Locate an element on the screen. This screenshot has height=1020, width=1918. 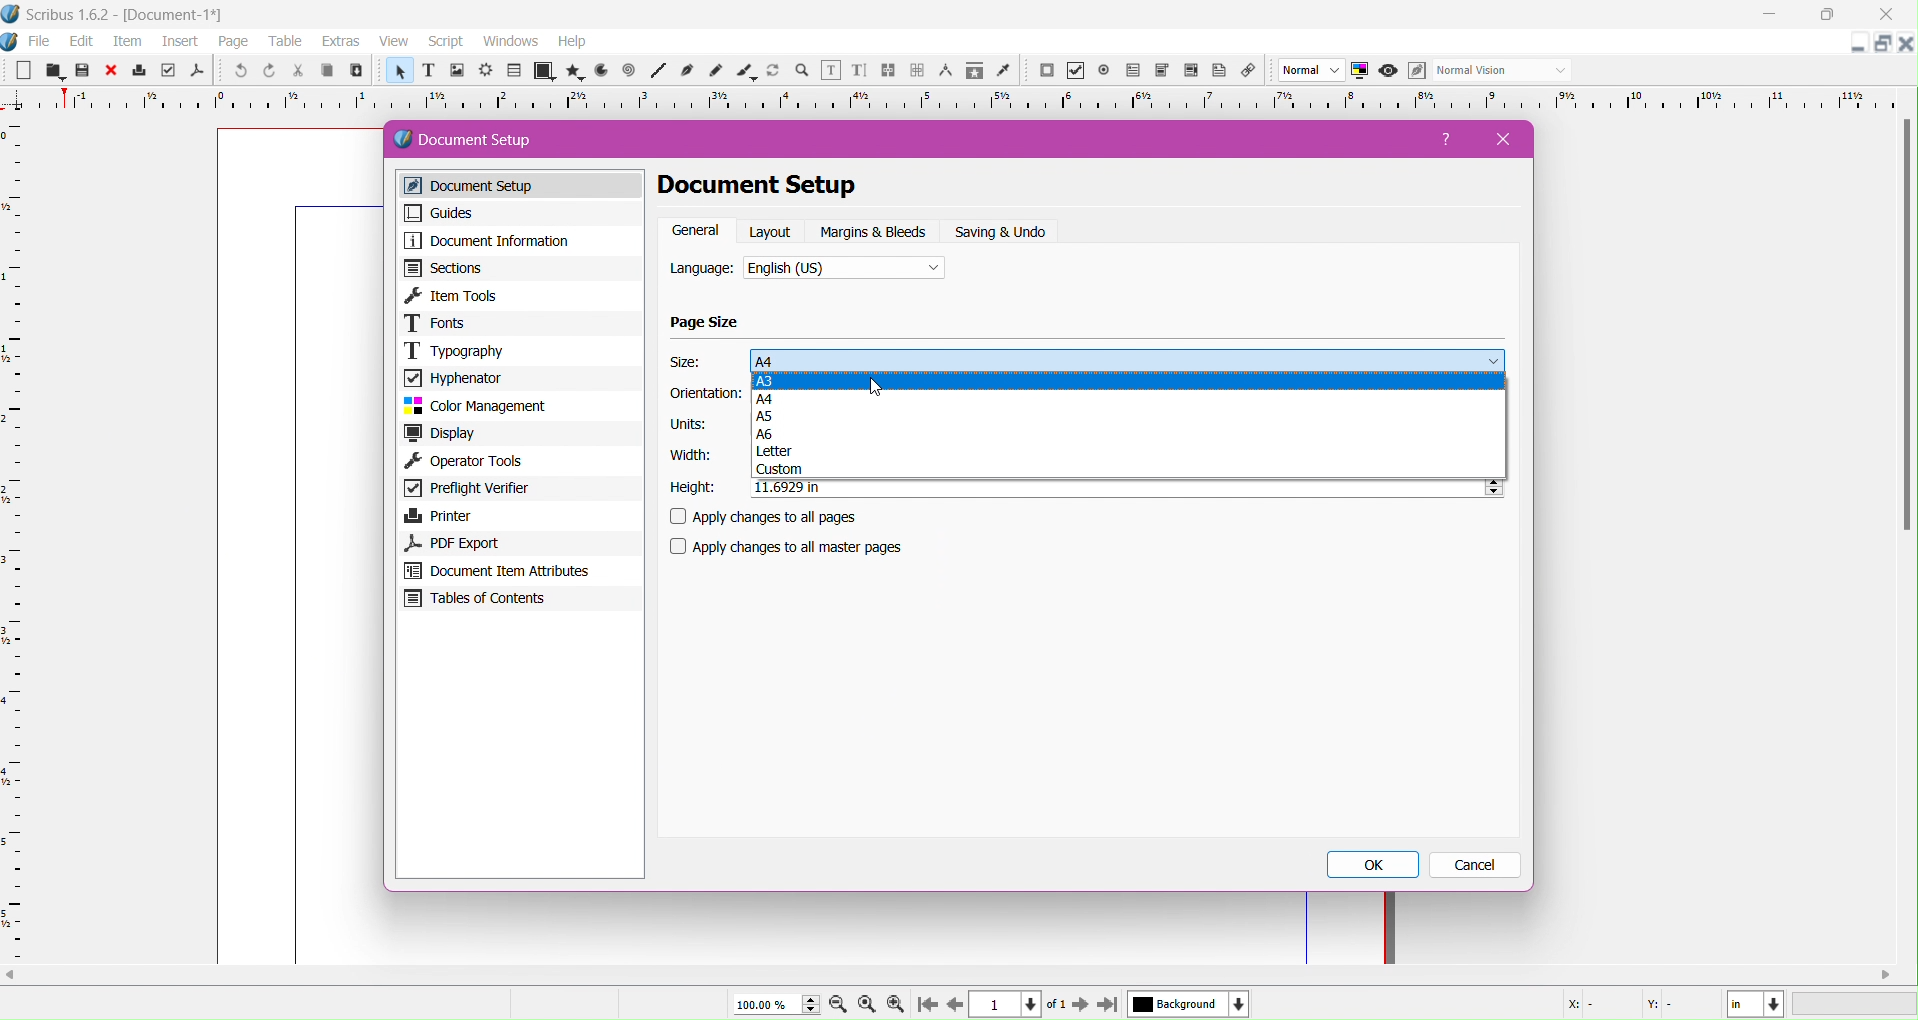
Tables of Contents is located at coordinates (519, 601).